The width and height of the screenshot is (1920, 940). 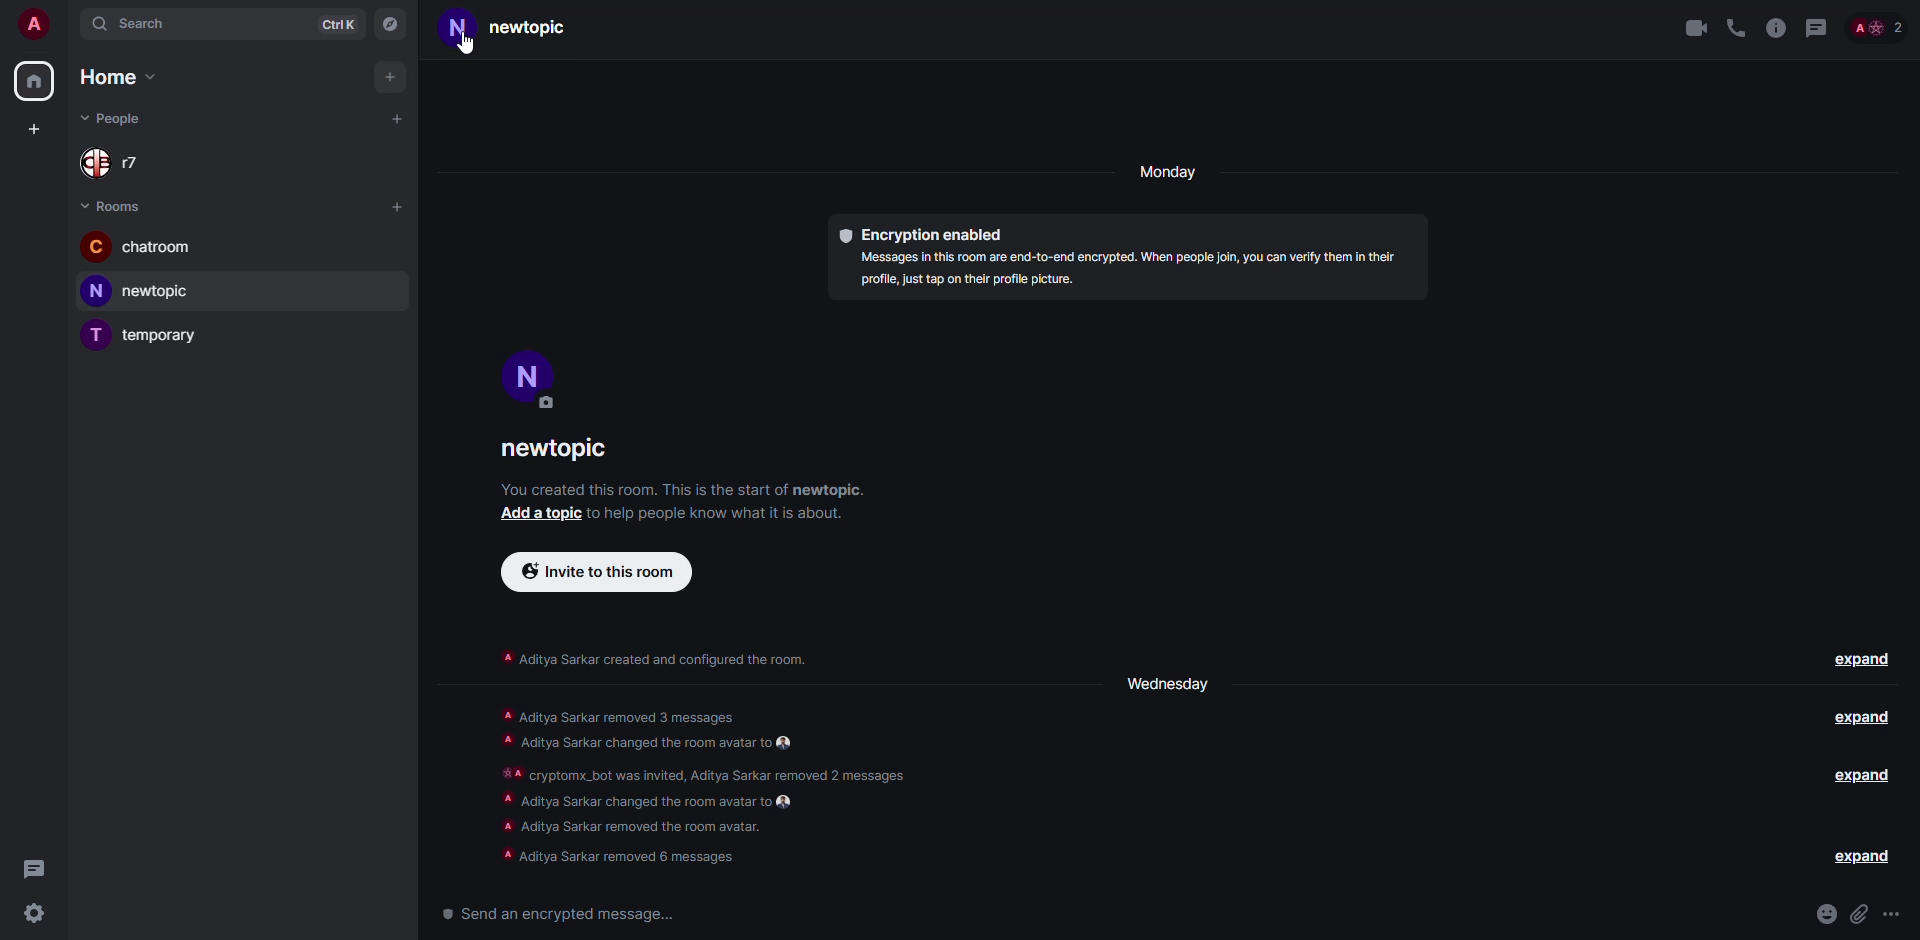 I want to click on A Aditya Sarkar removed 3 messages

A Aditya Sarkar changed the room avatar to #8)

#4 cryptomx_bot was invited, Aditya Sarkar removed 2 messages
A Aditya Sarkar changed the room avatar to 6

A Aditya Sarkar removed the room avatar.

A Aditya Sarkar removed 6 messages, so click(x=707, y=785).